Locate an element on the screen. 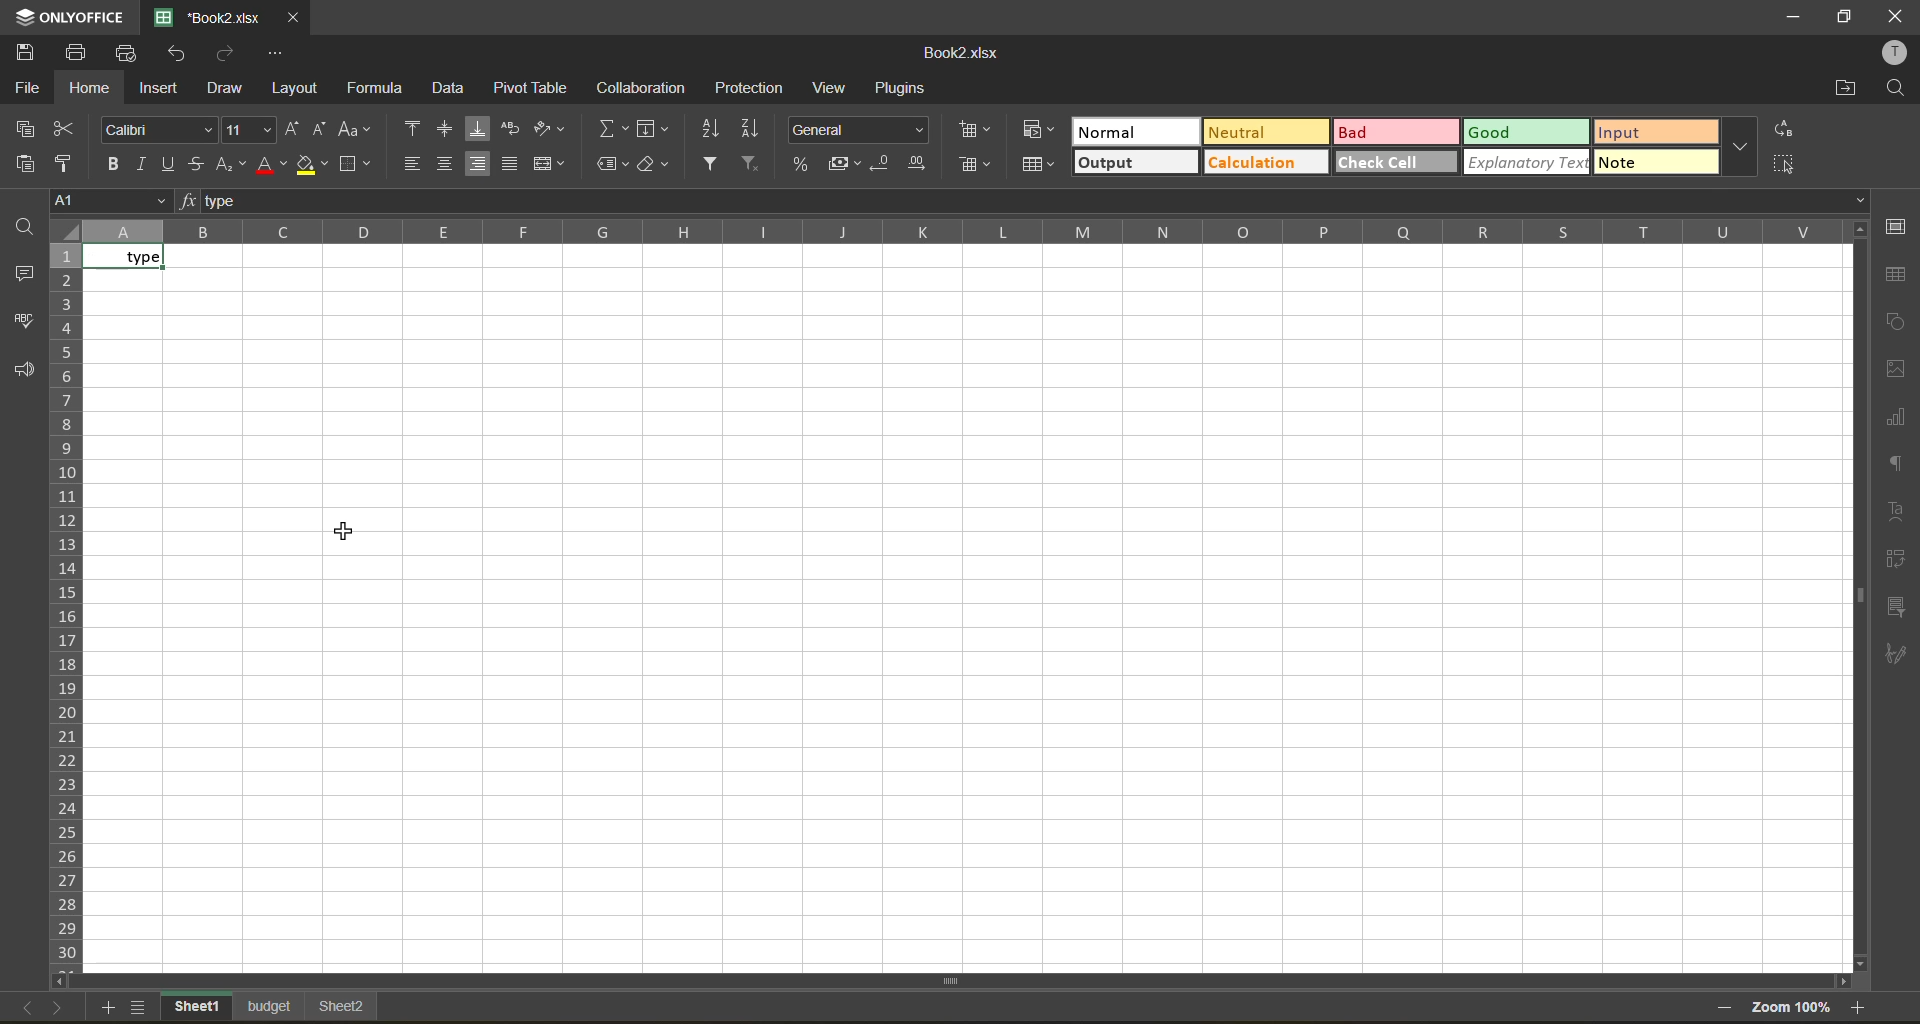 The width and height of the screenshot is (1920, 1024). font size is located at coordinates (246, 130).